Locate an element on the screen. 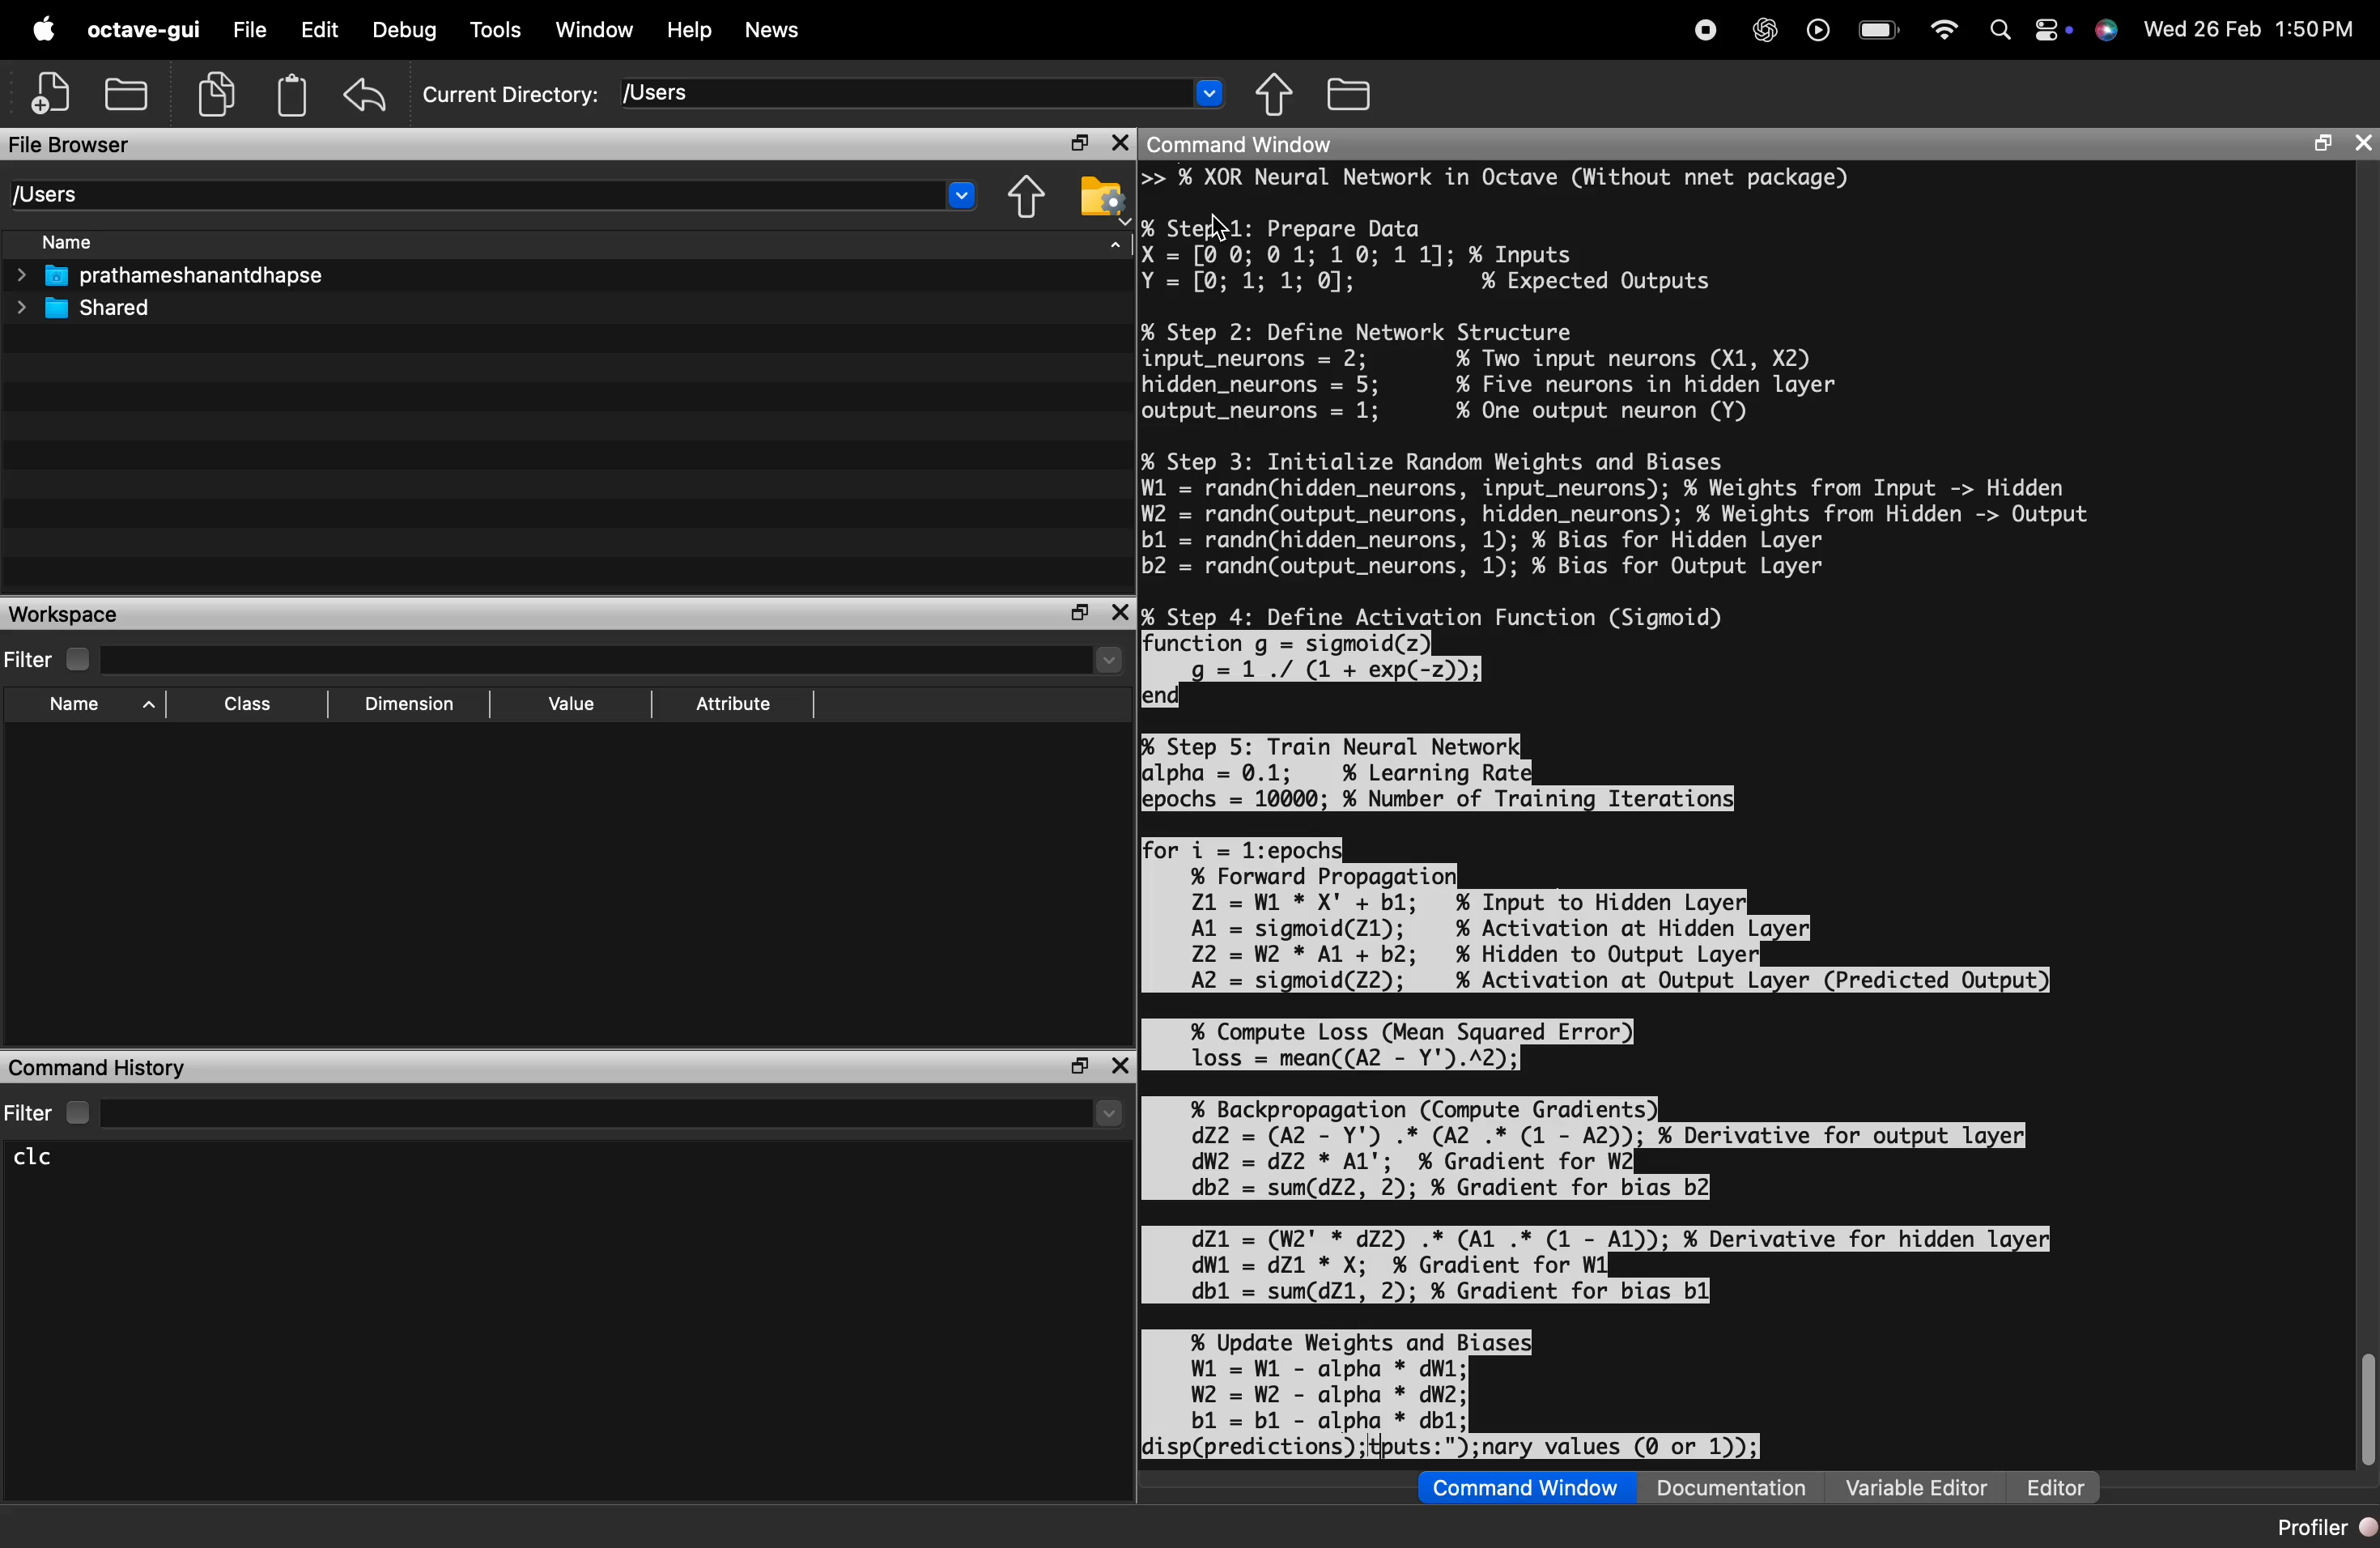 This screenshot has height=1548, width=2380. Window is located at coordinates (596, 30).